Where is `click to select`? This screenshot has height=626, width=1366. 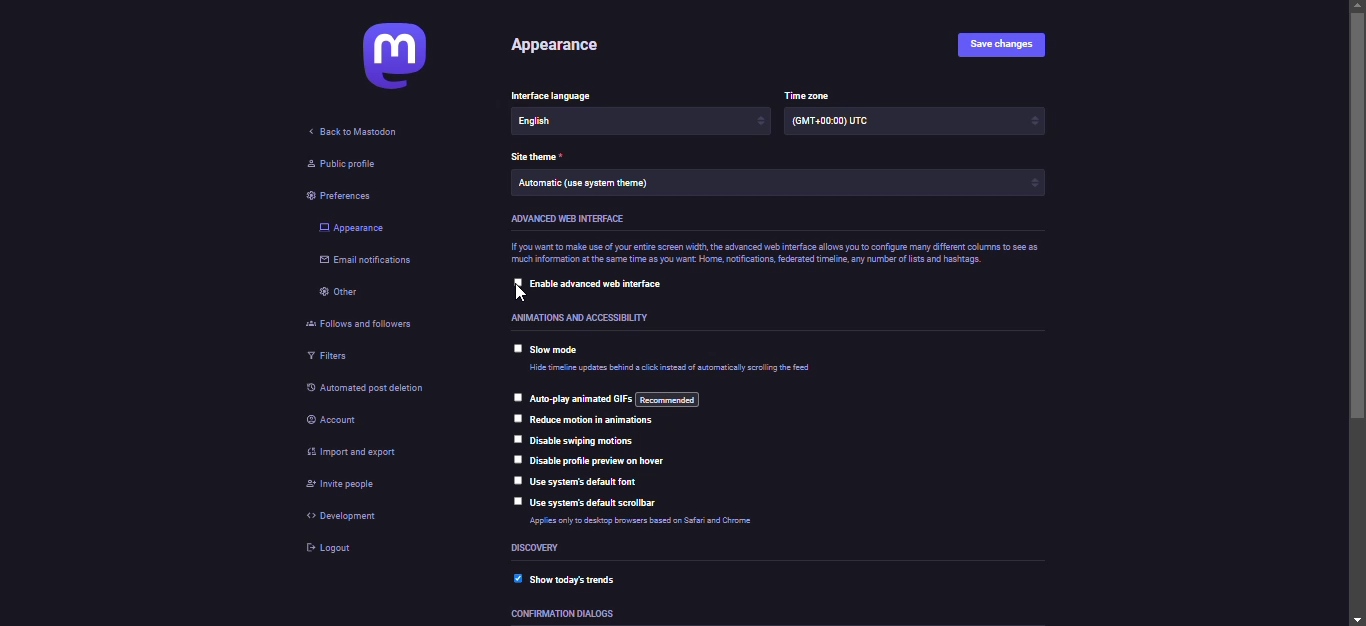 click to select is located at coordinates (516, 281).